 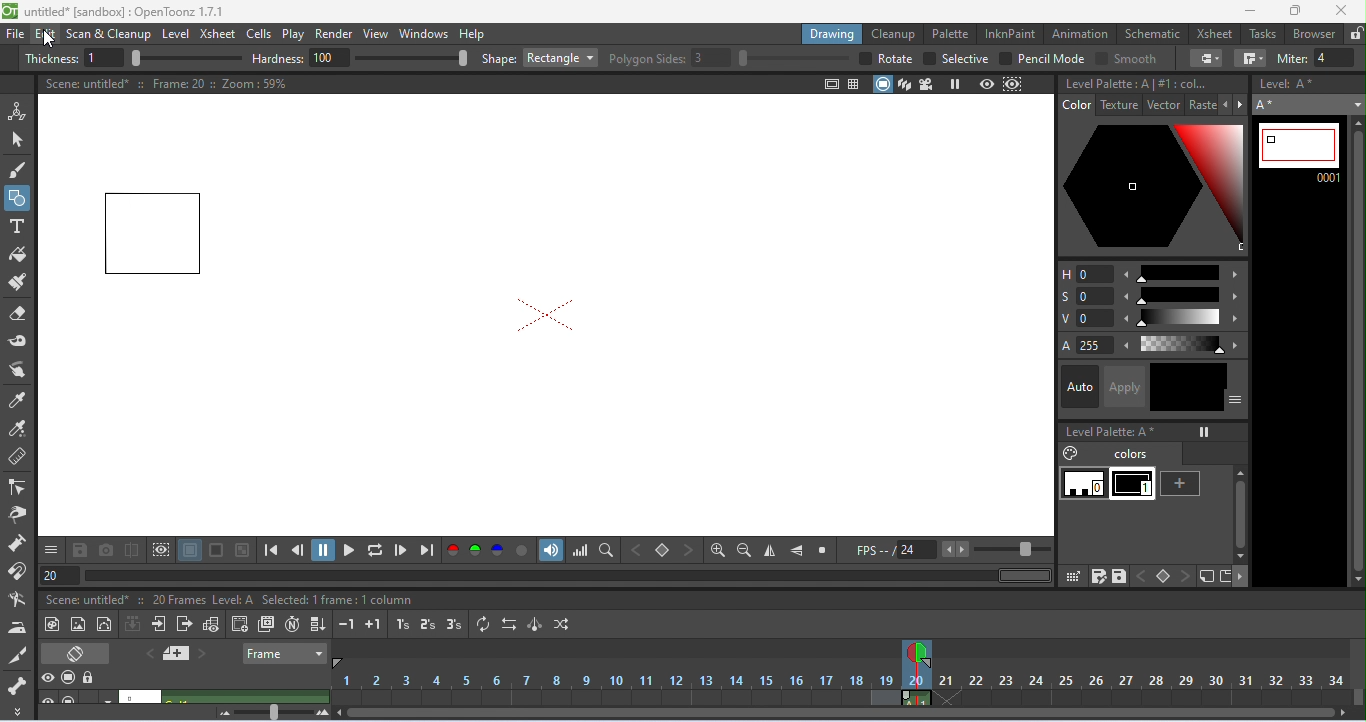 I want to click on edit, so click(x=44, y=35).